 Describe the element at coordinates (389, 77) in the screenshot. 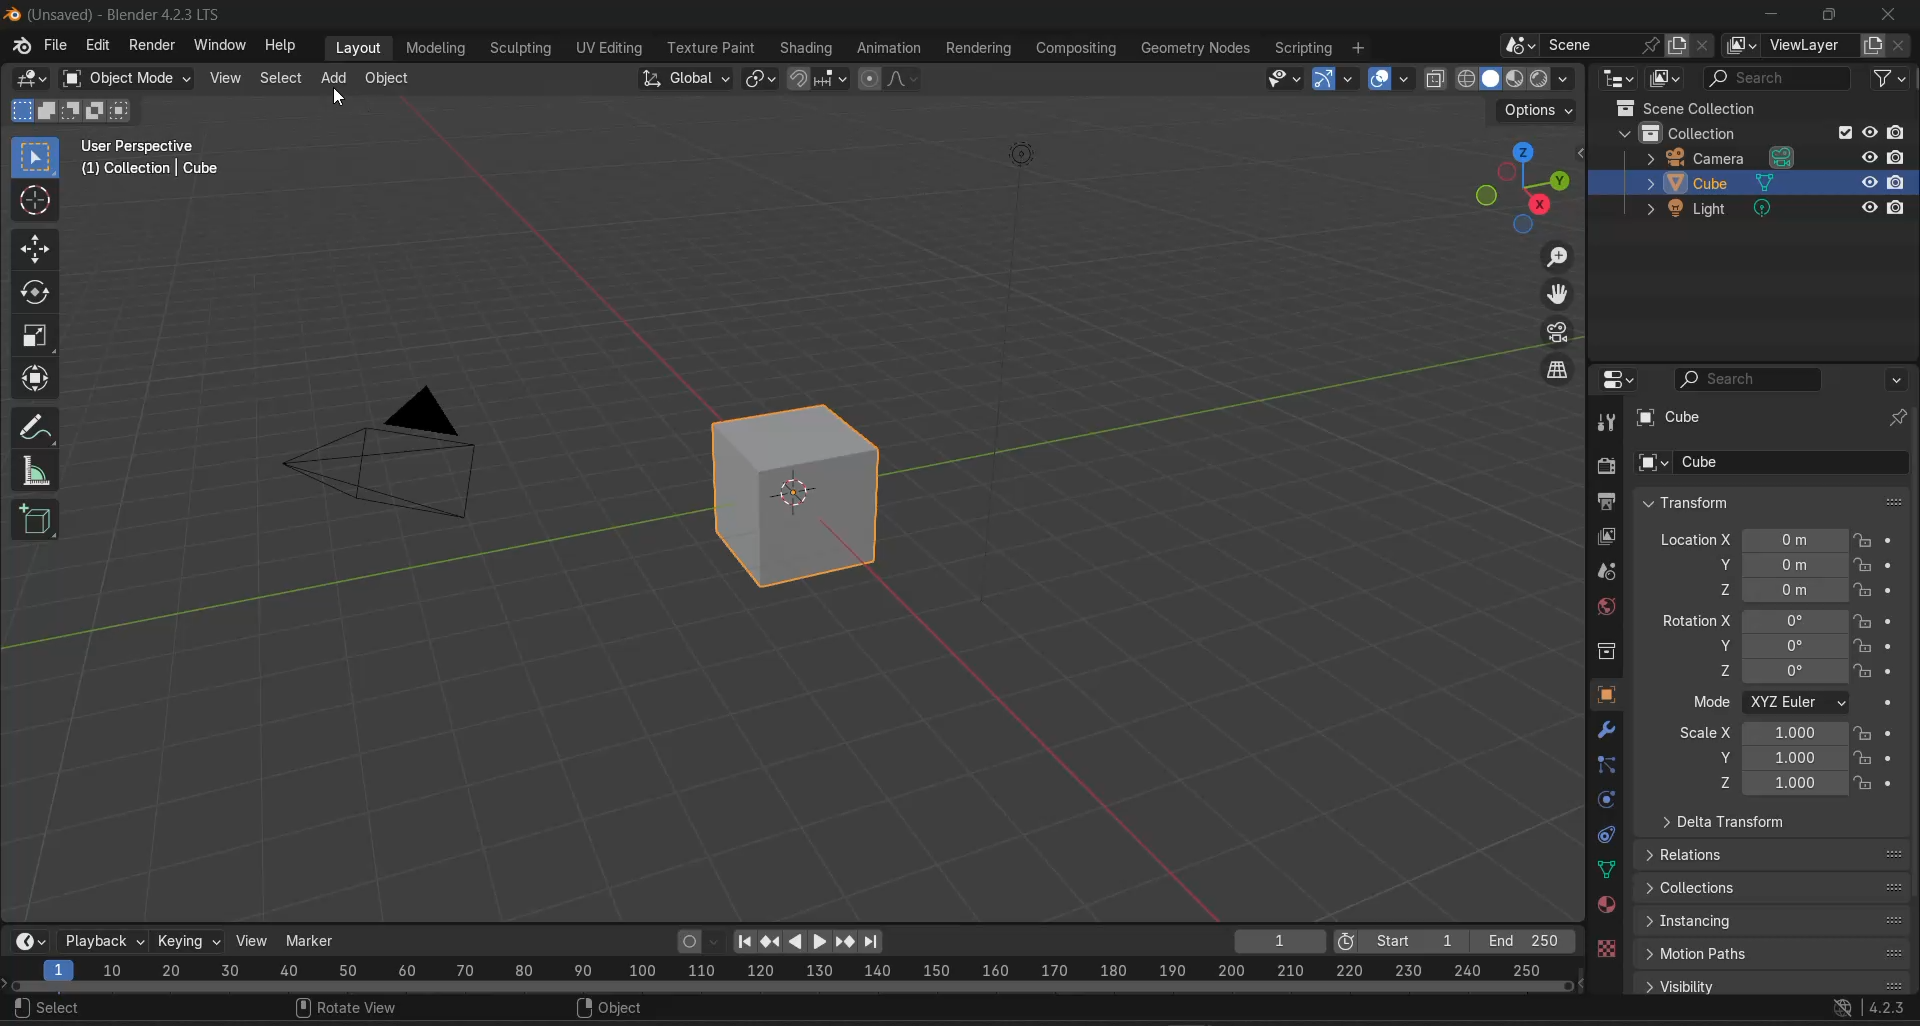

I see `object` at that location.